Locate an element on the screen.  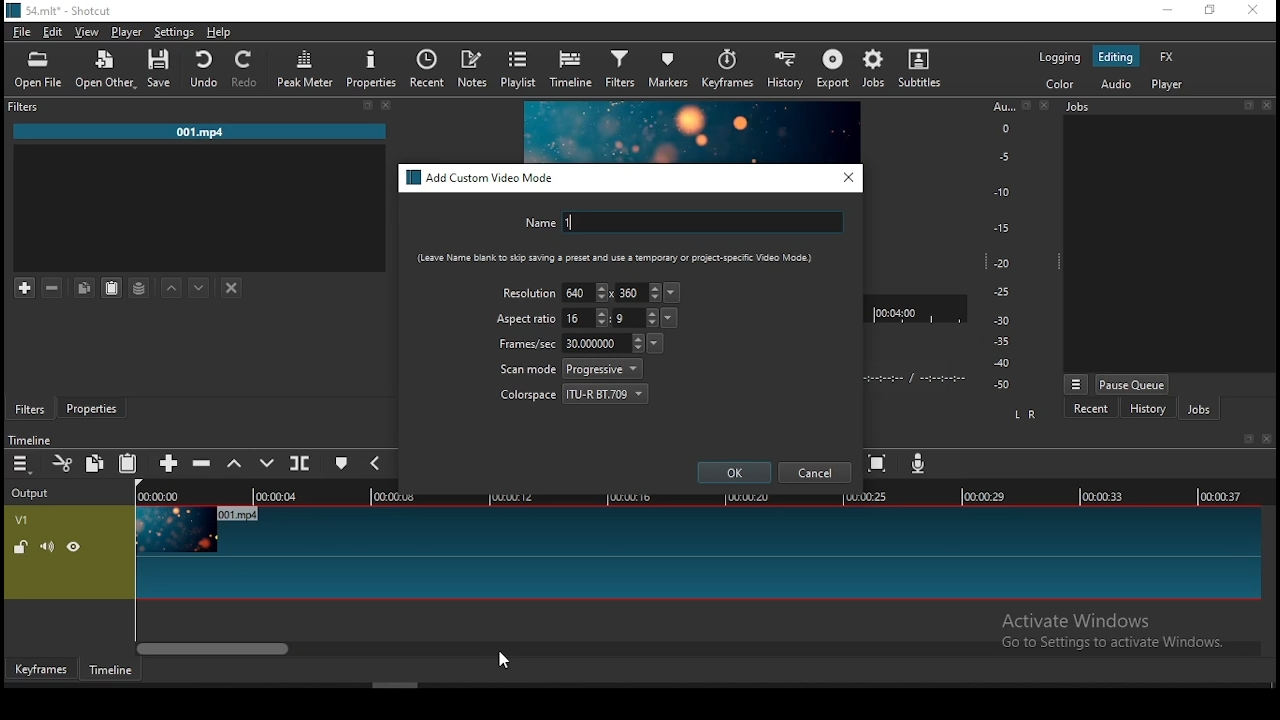
aspect ratio is located at coordinates (527, 319).